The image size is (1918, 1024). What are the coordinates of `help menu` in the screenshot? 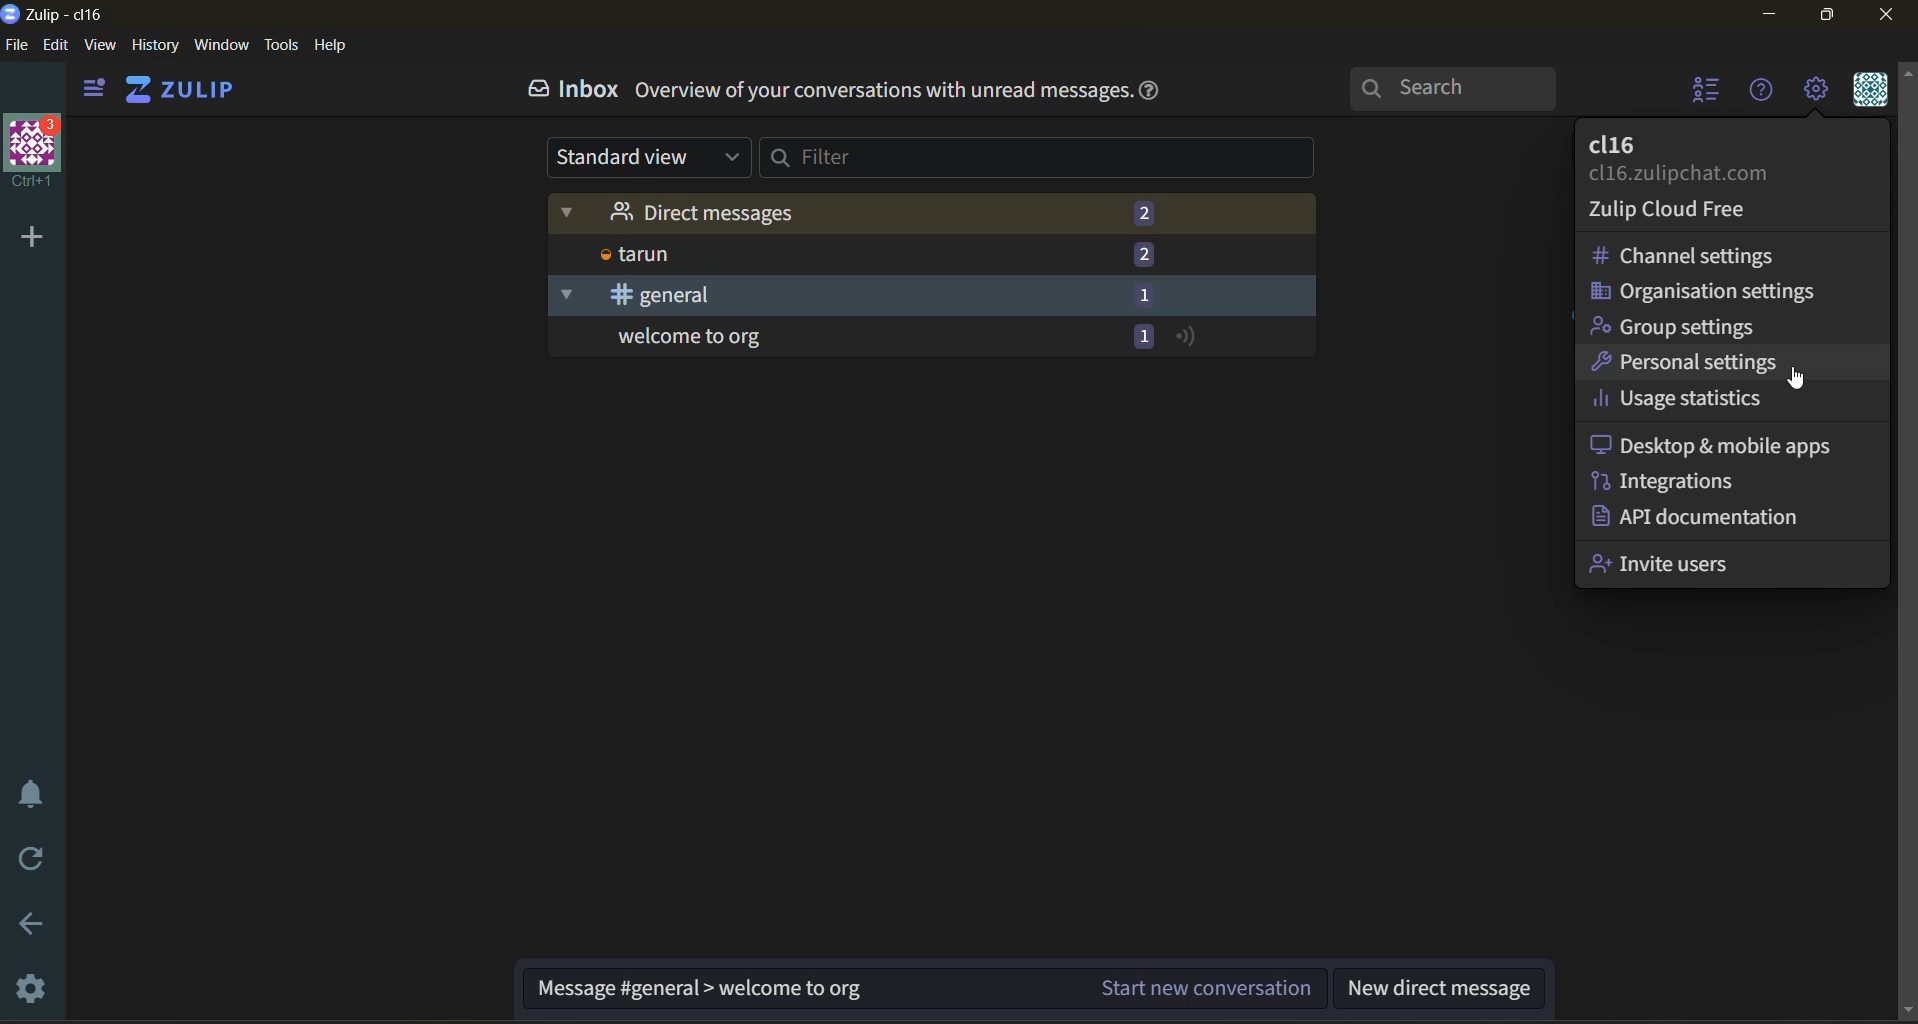 It's located at (1758, 91).